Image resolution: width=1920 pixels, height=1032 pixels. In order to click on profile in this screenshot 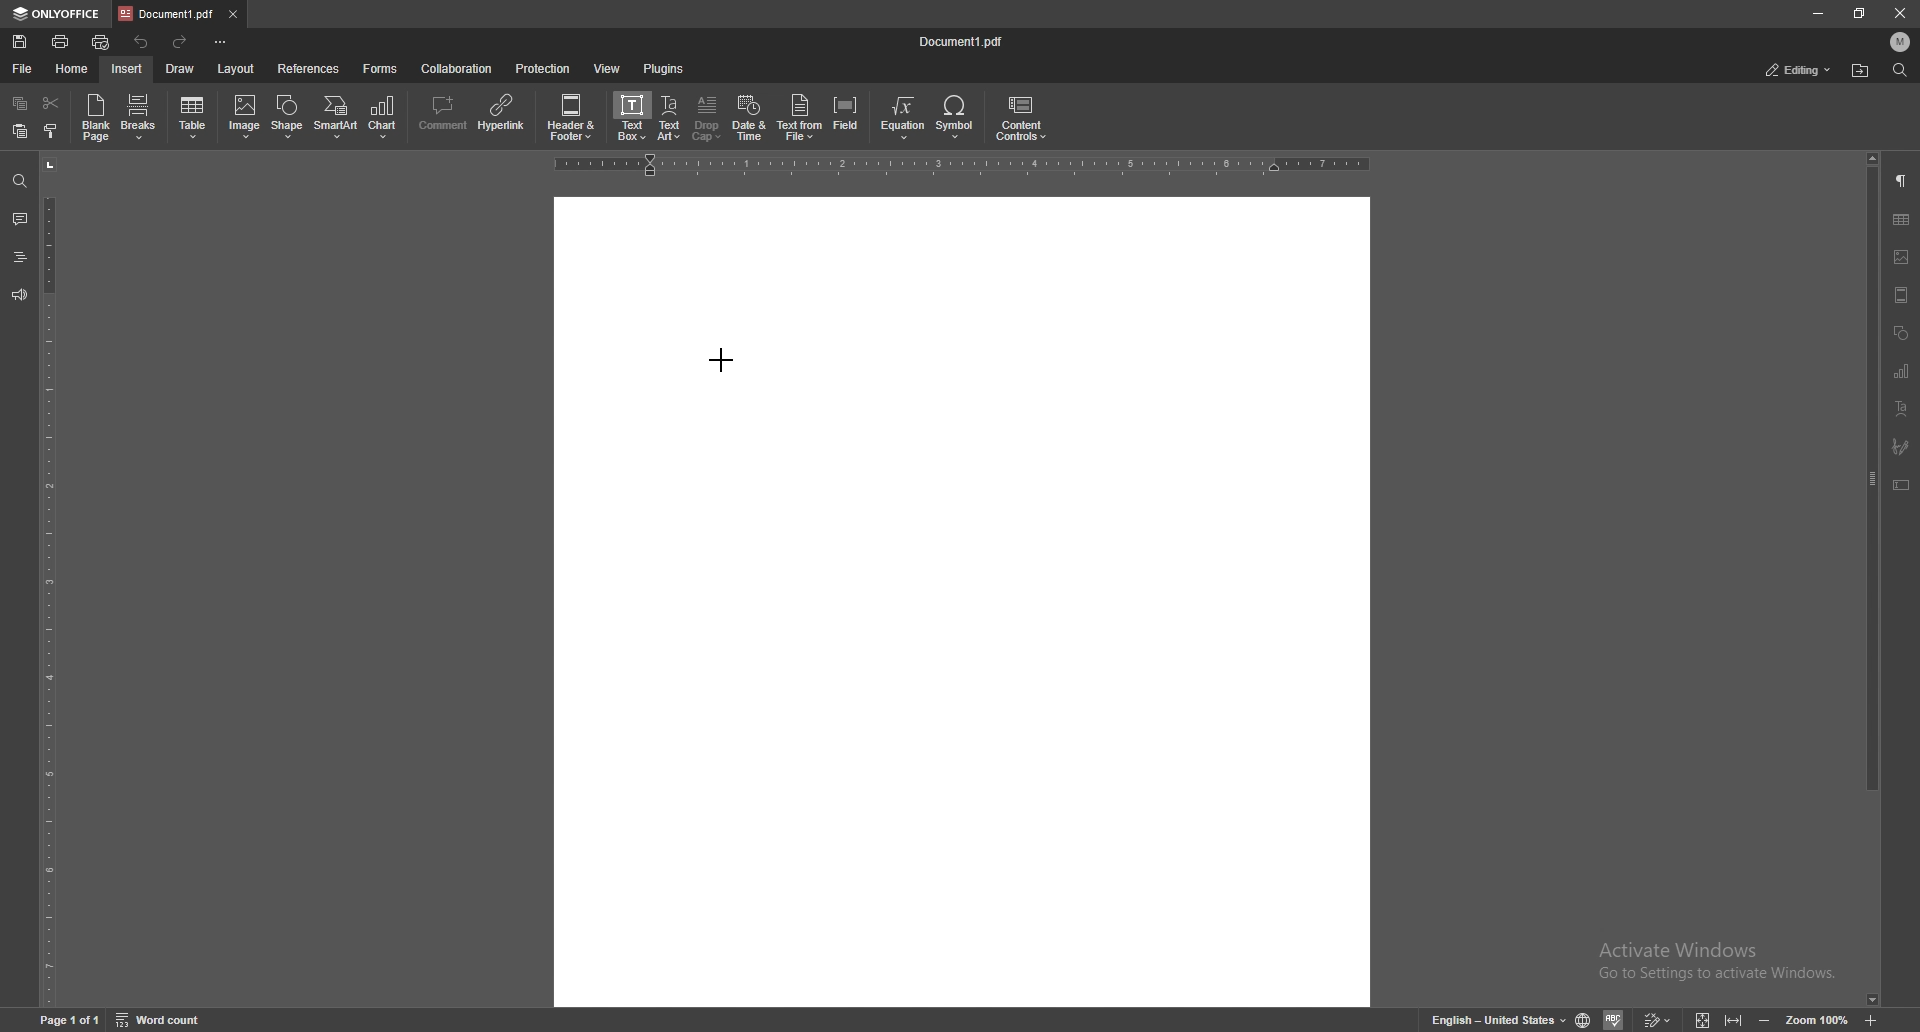, I will do `click(1901, 42)`.